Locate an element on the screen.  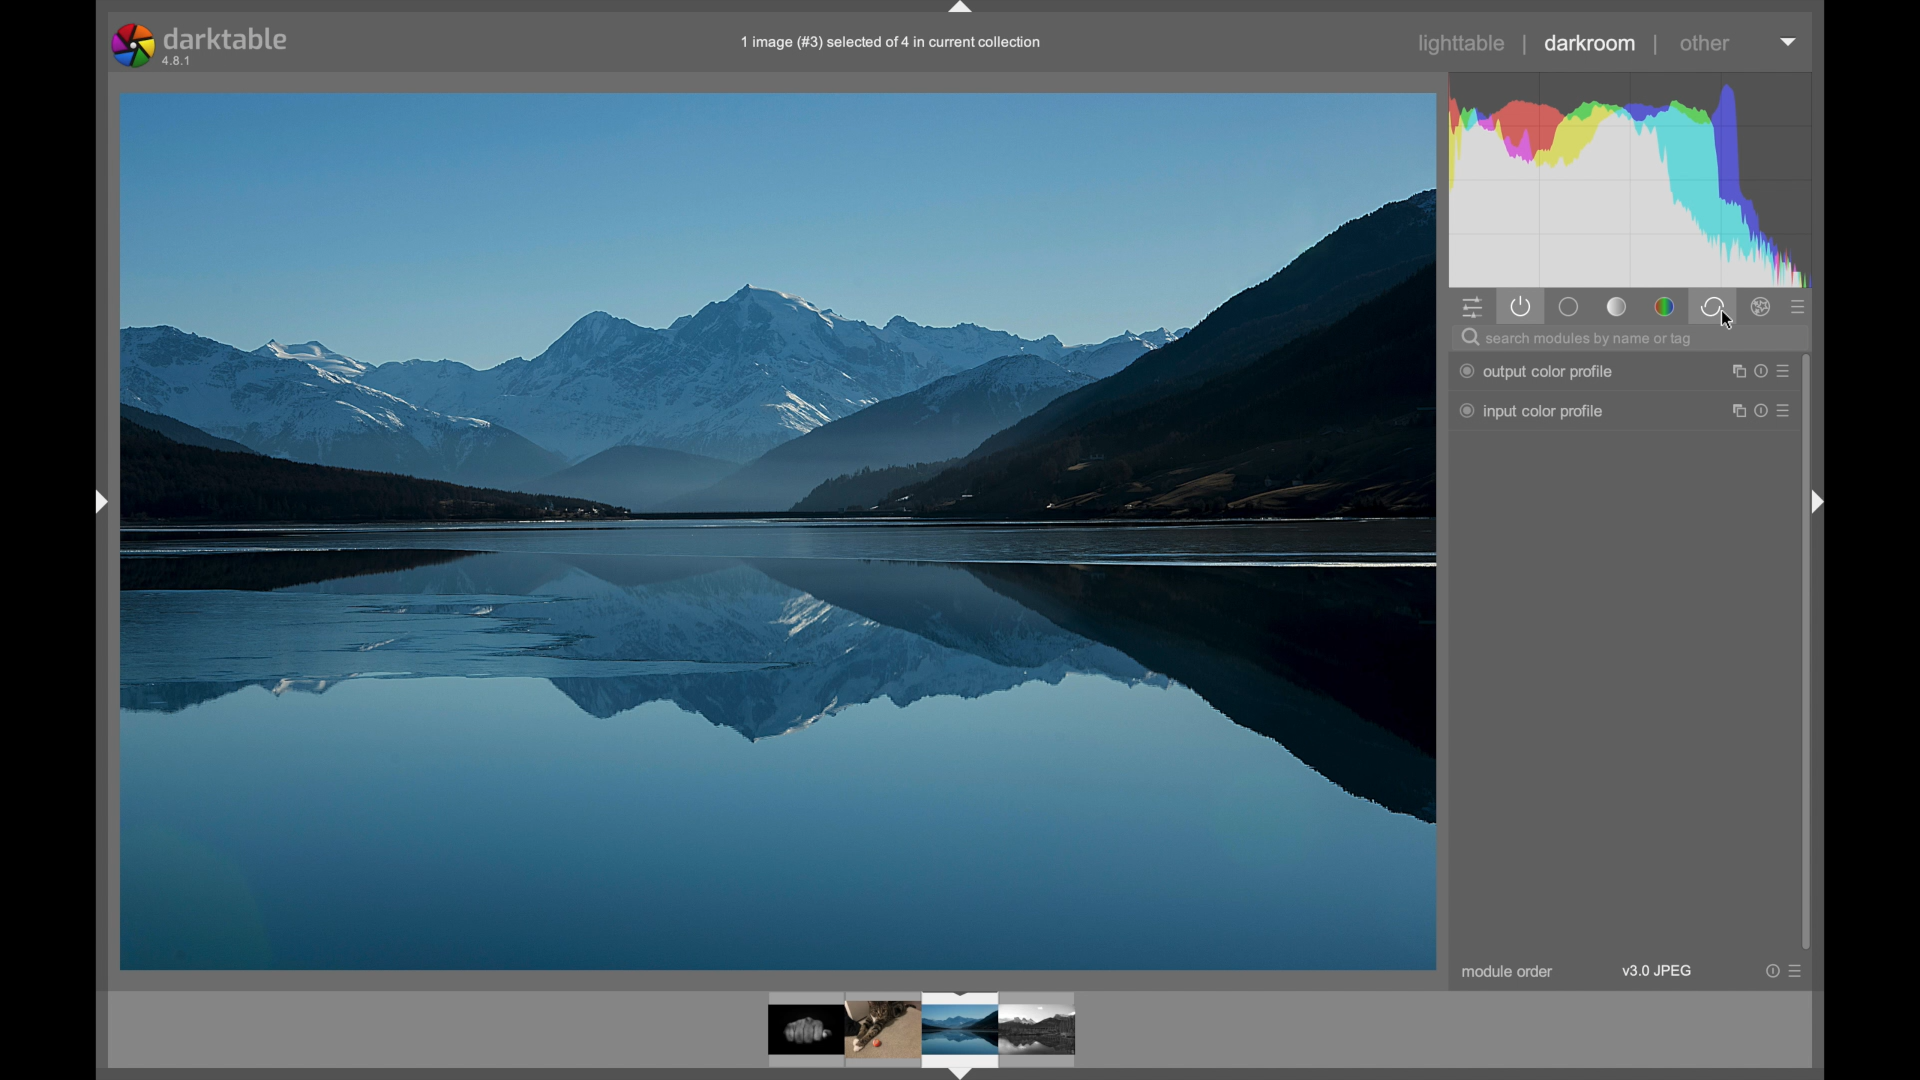
other is located at coordinates (1705, 43).